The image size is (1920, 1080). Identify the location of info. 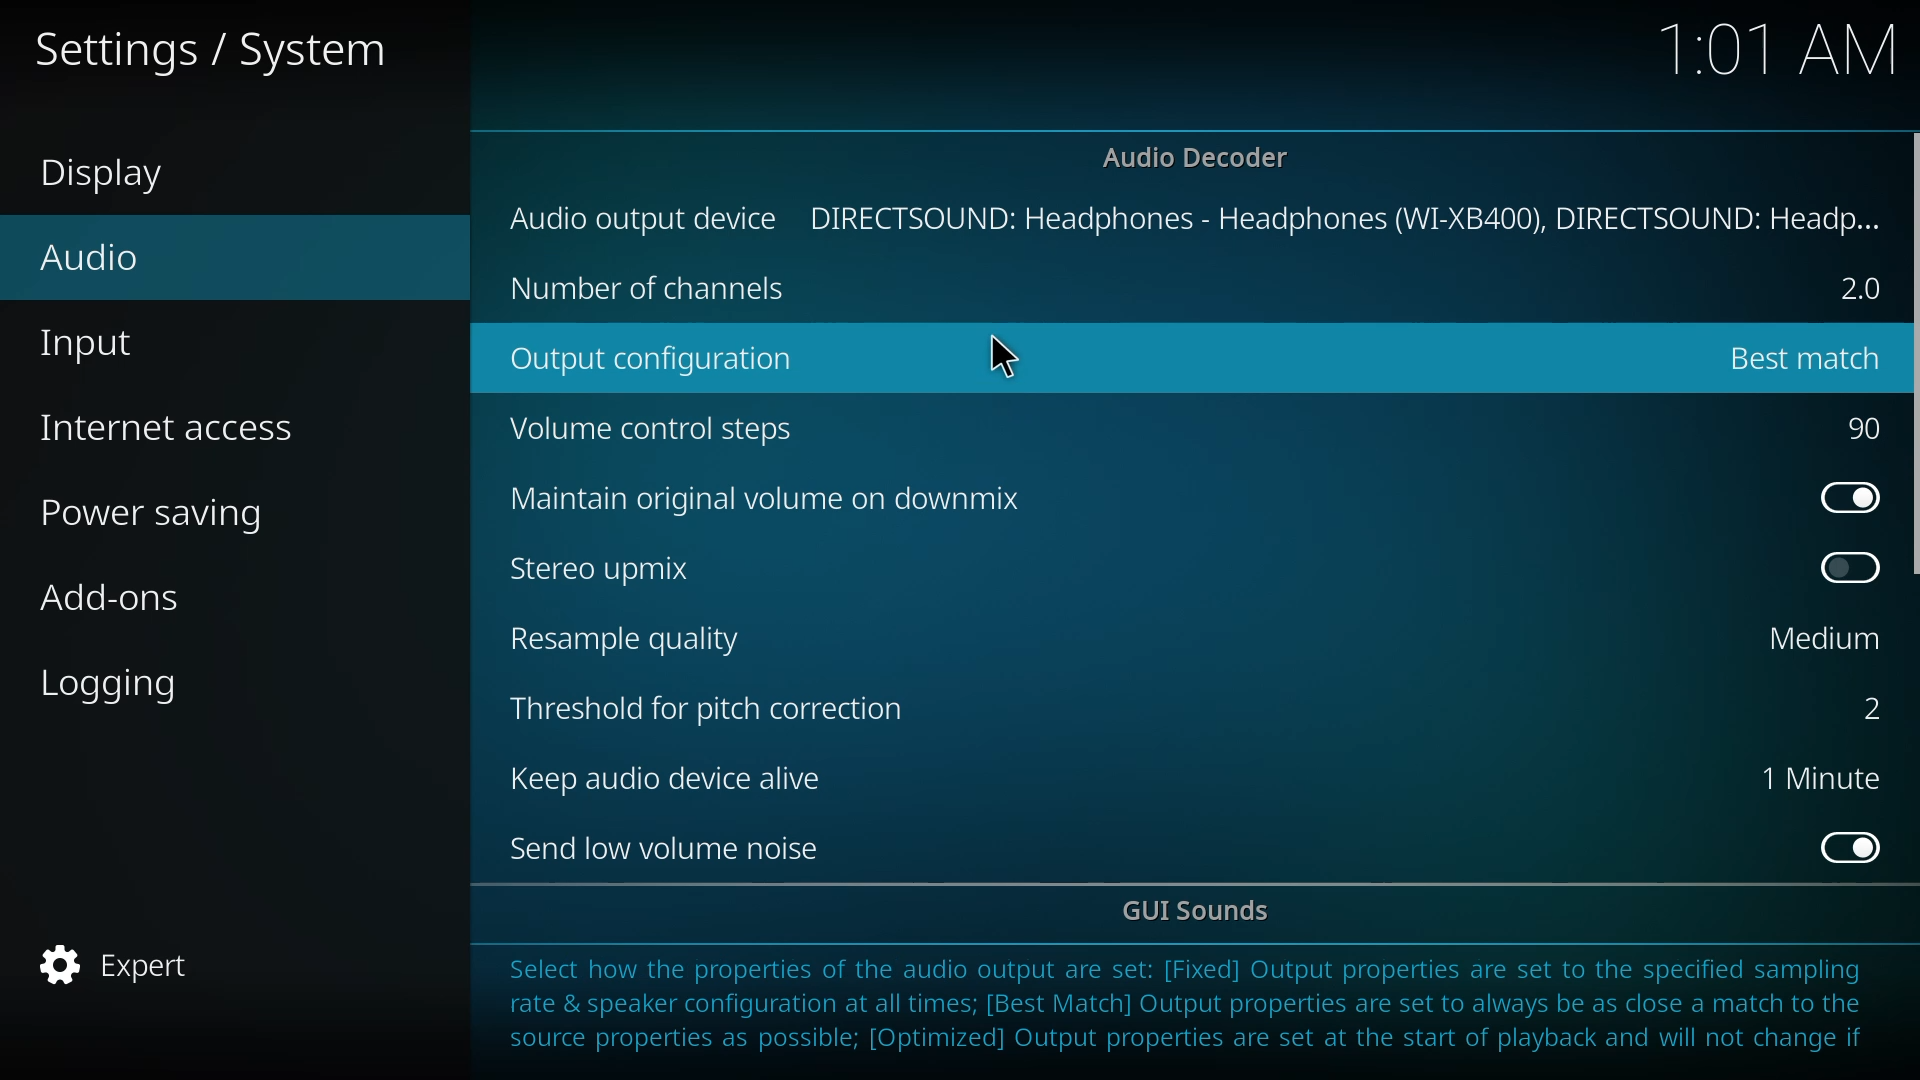
(1192, 1010).